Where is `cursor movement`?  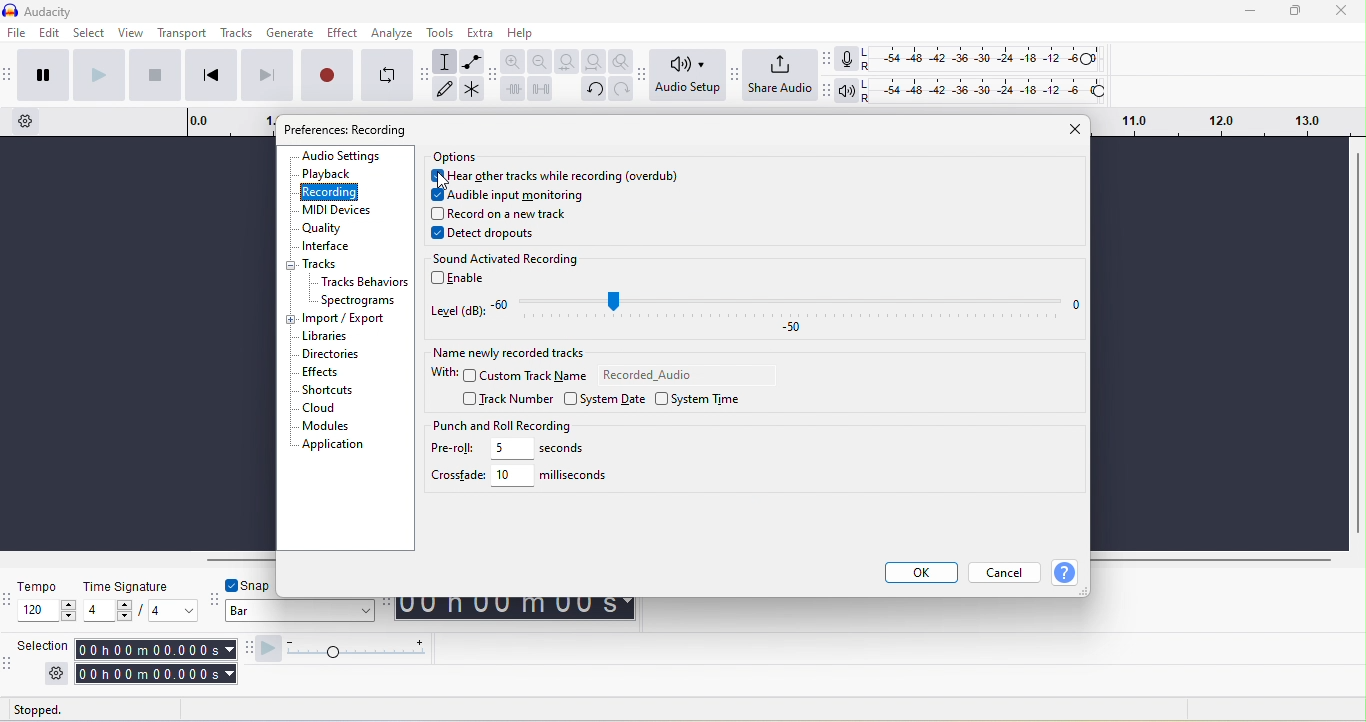
cursor movement is located at coordinates (447, 183).